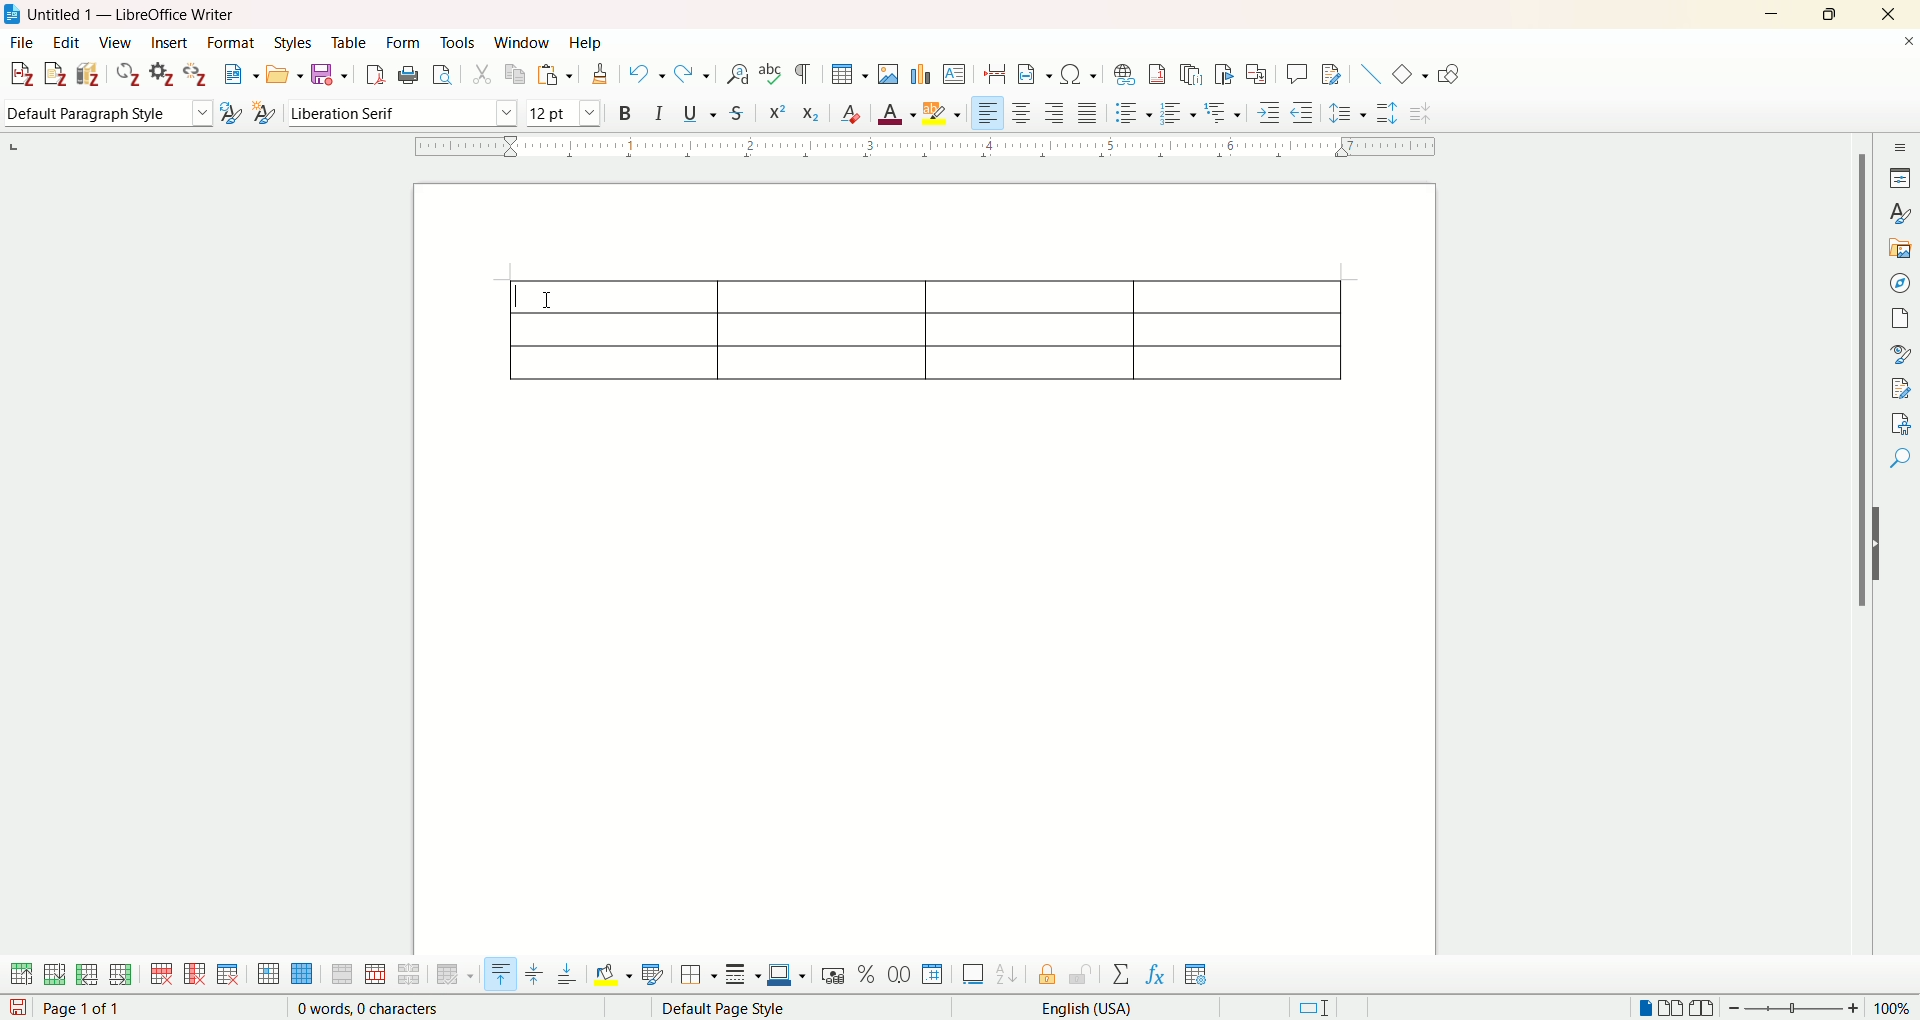 This screenshot has width=1920, height=1020. I want to click on align left, so click(985, 112).